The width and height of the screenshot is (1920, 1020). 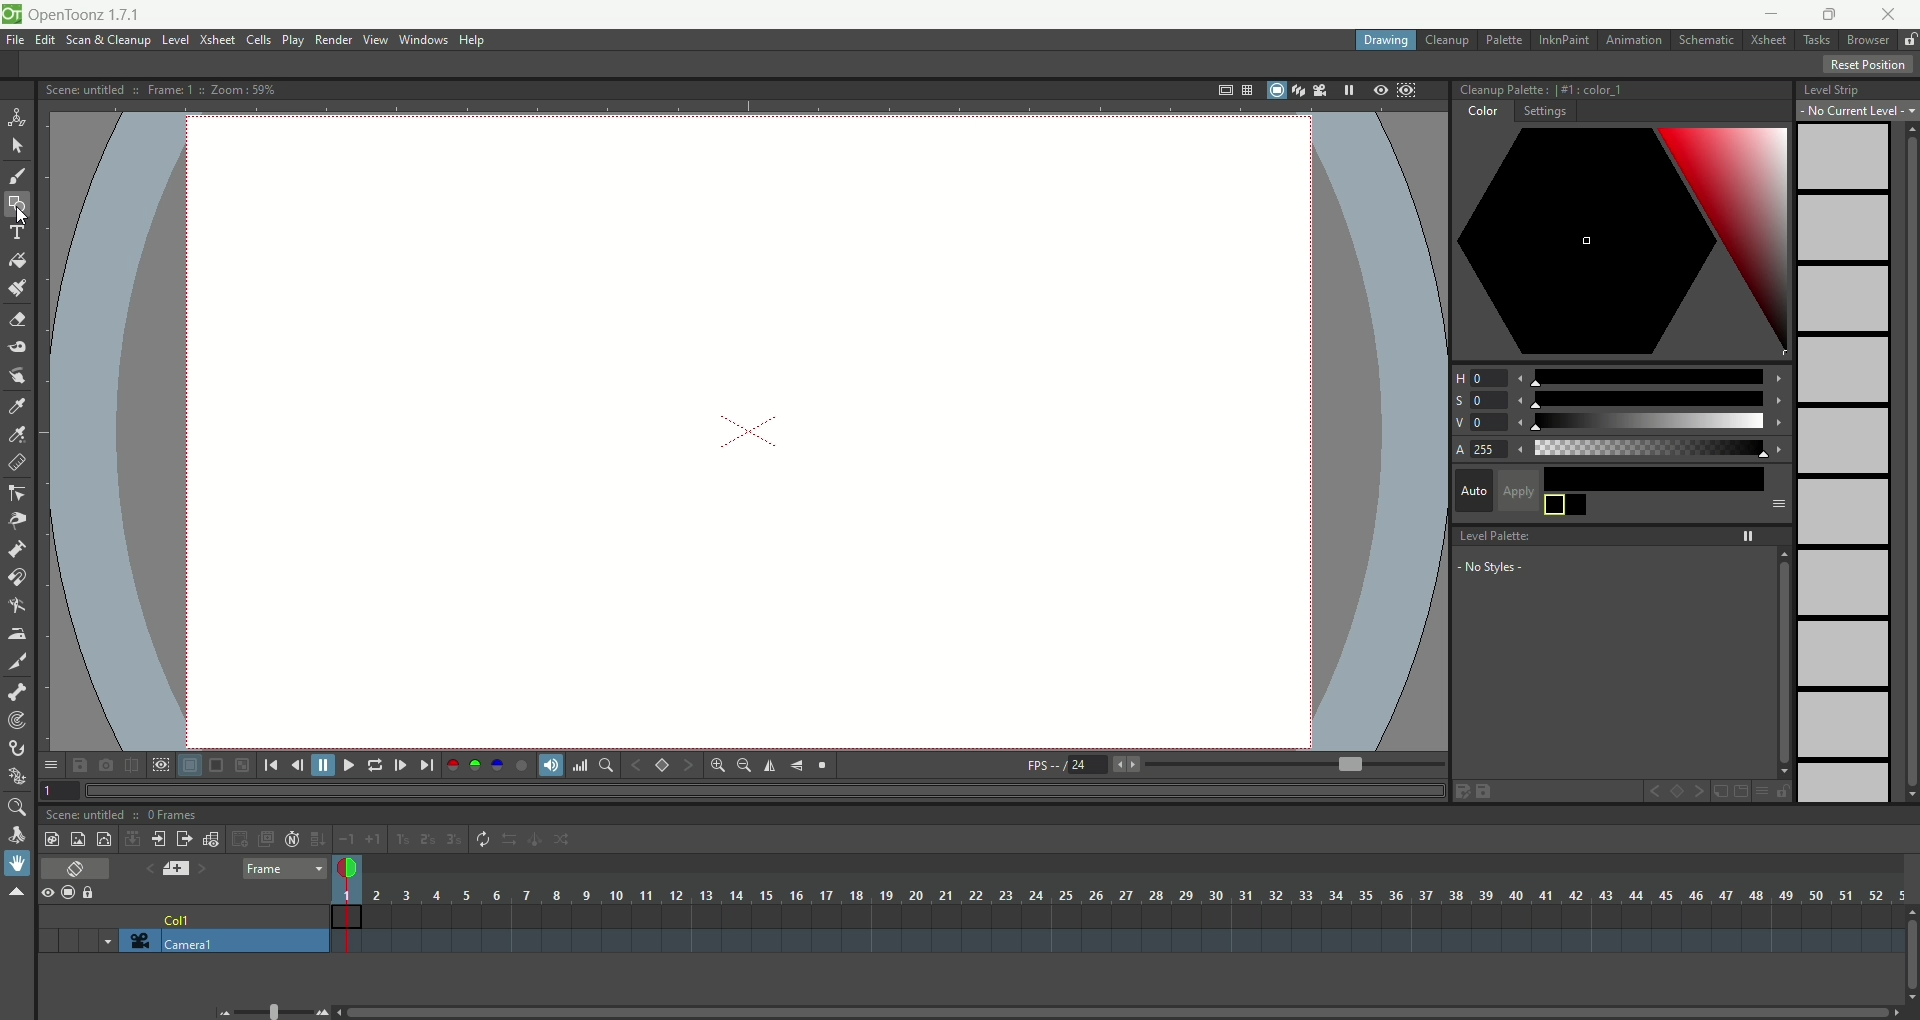 I want to click on level strip, so click(x=1857, y=87).